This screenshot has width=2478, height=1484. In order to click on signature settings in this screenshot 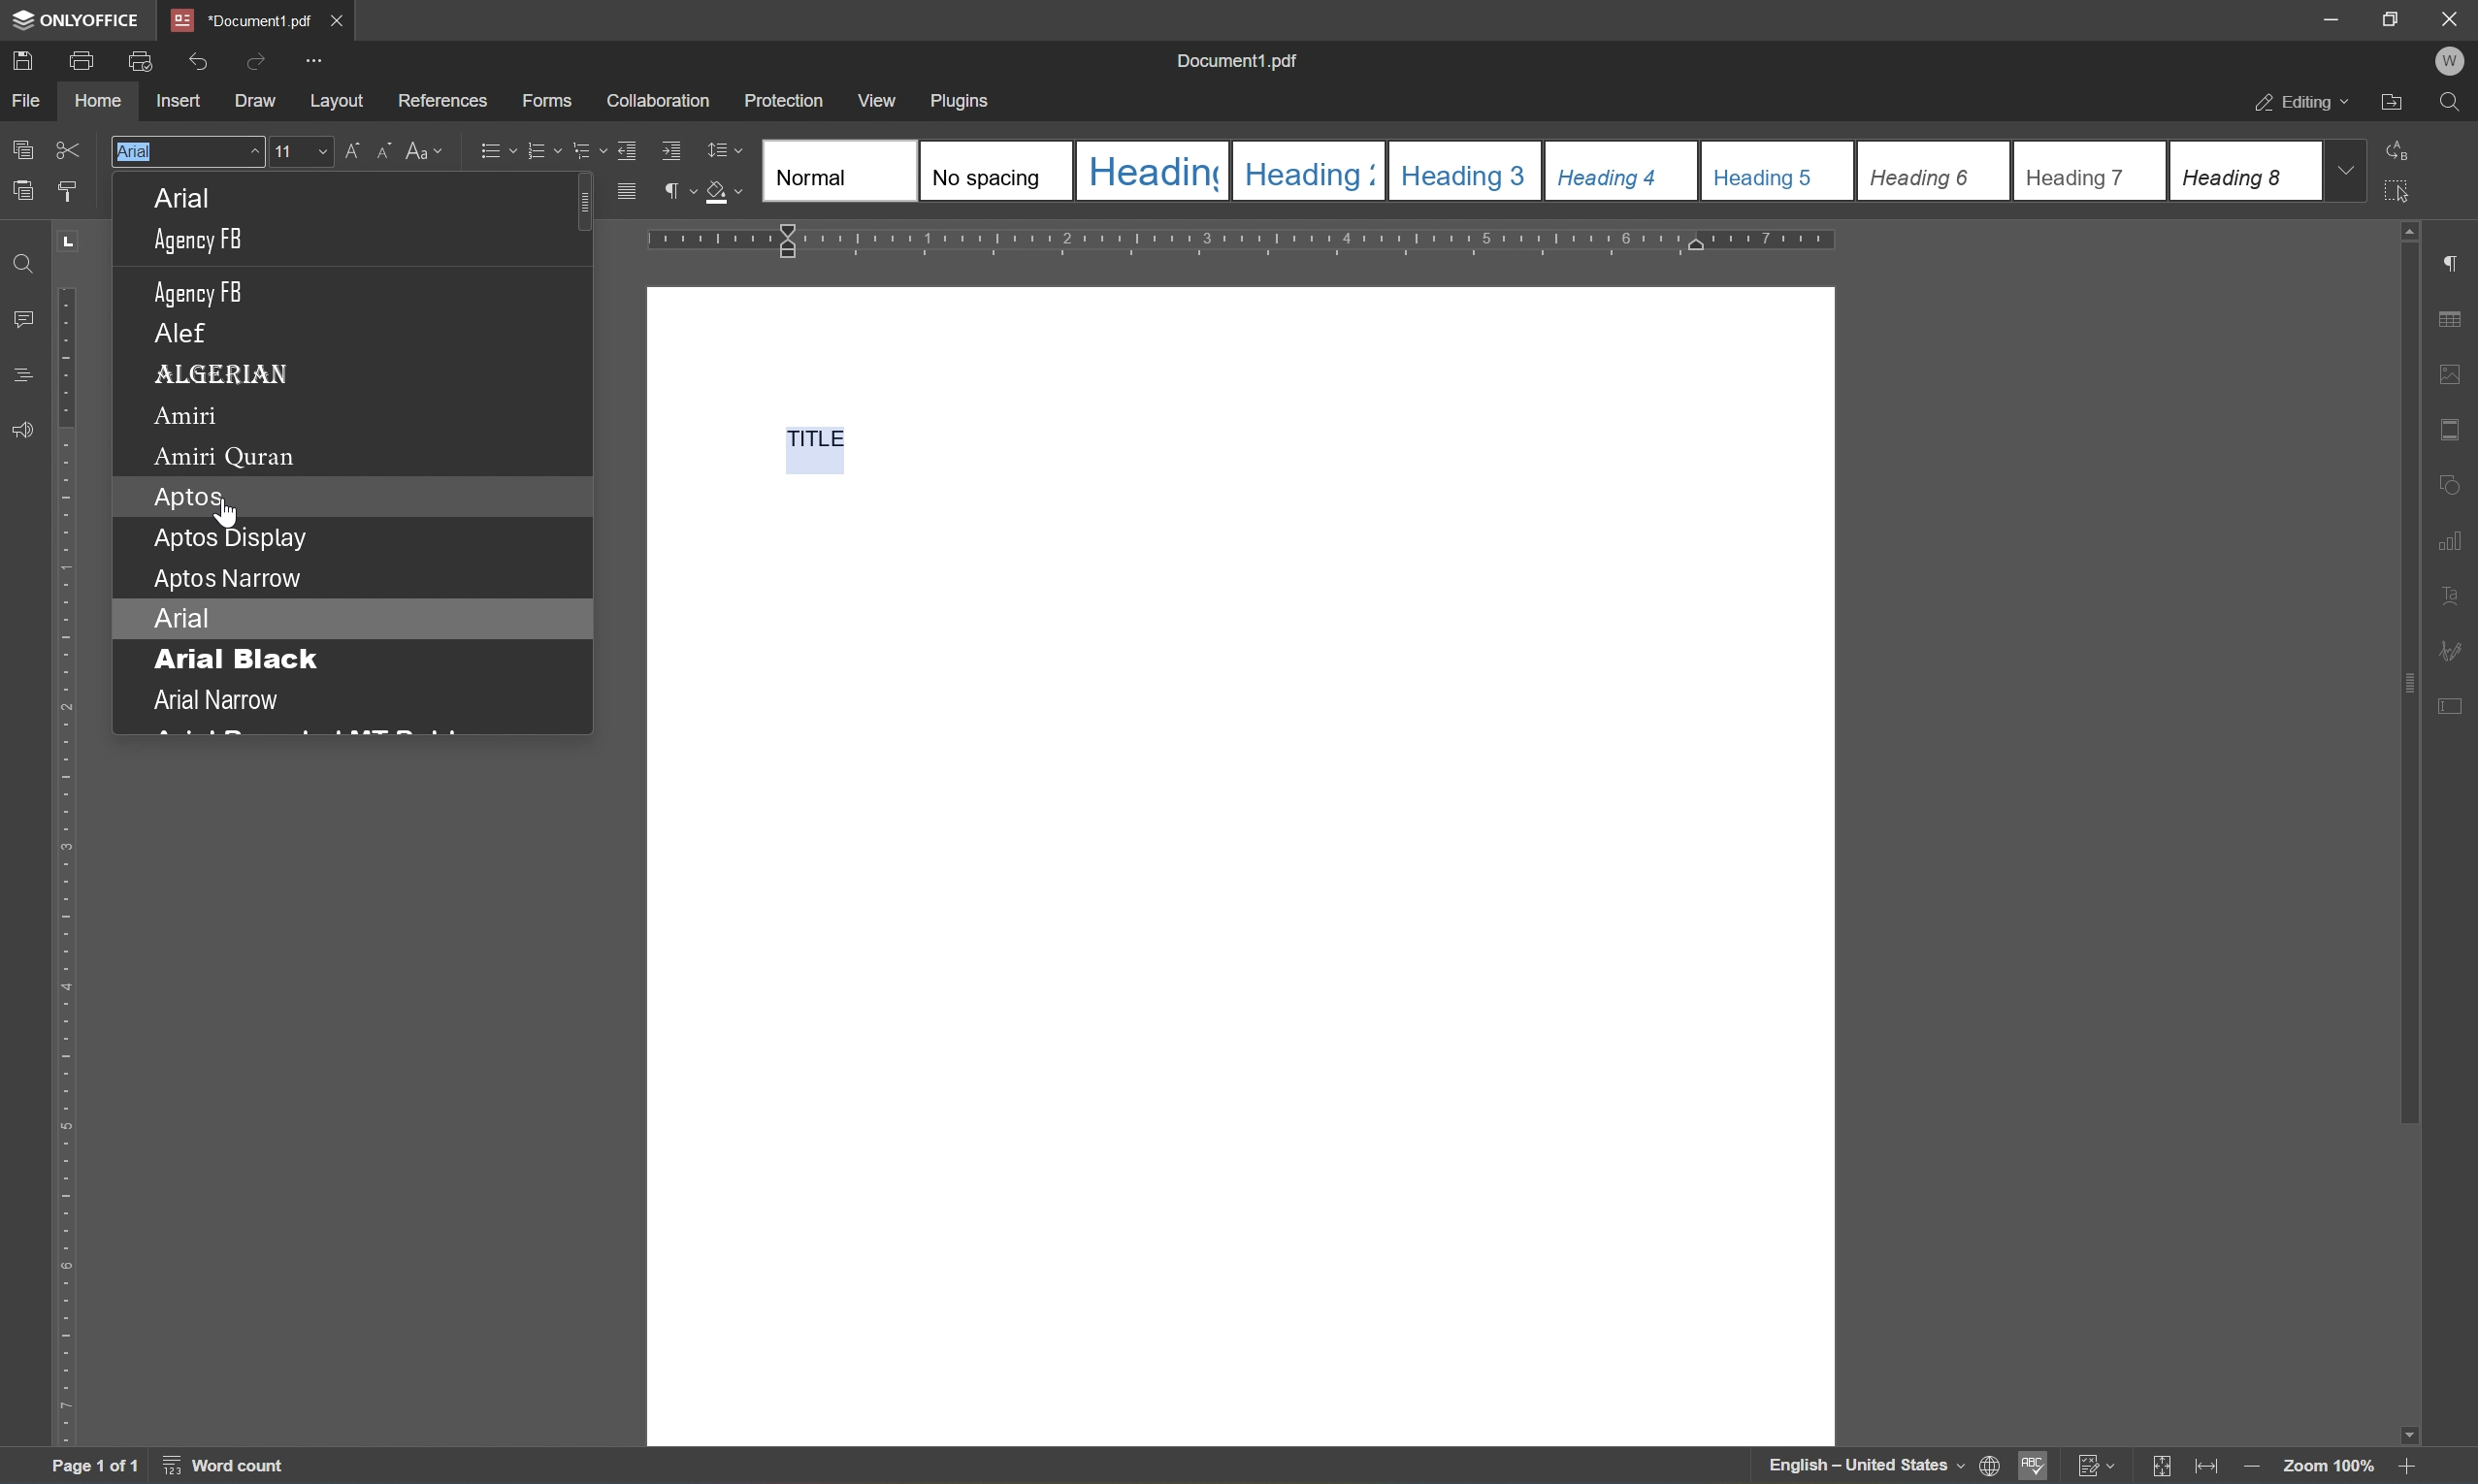, I will do `click(2452, 650)`.